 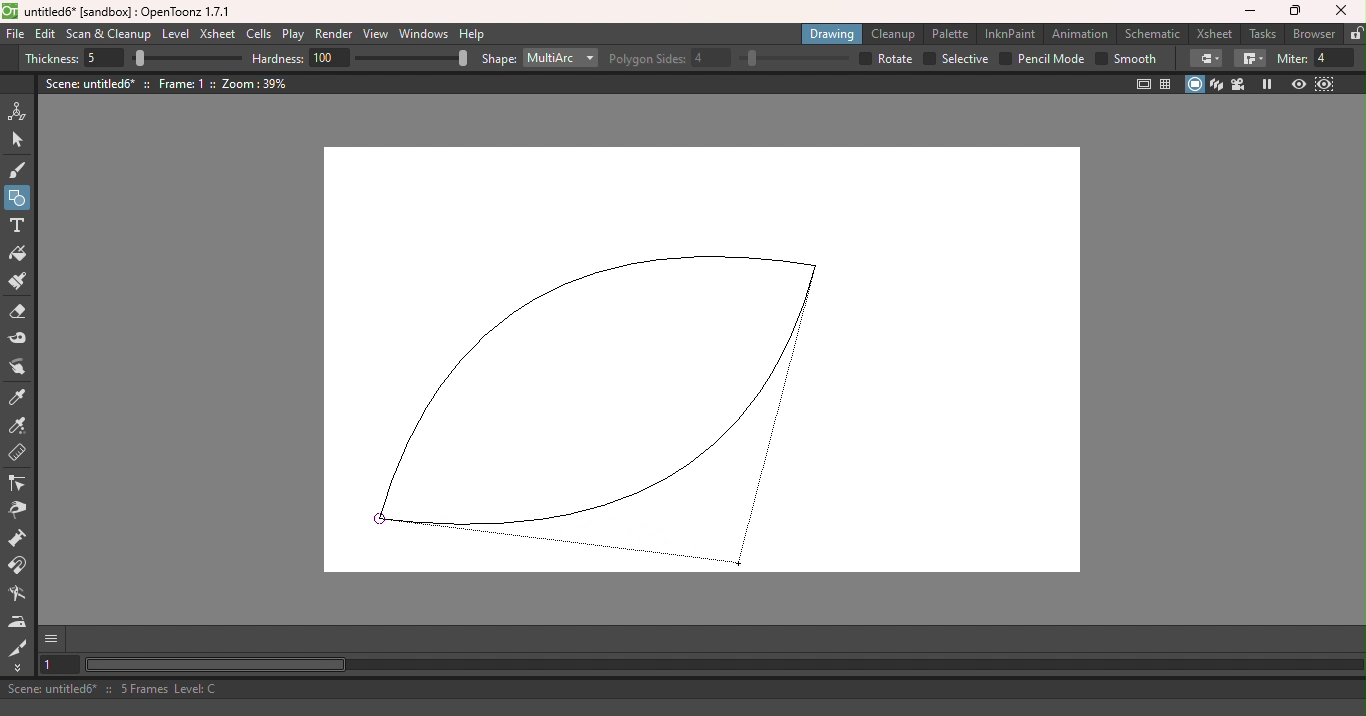 What do you see at coordinates (17, 313) in the screenshot?
I see `Eraser tool` at bounding box center [17, 313].